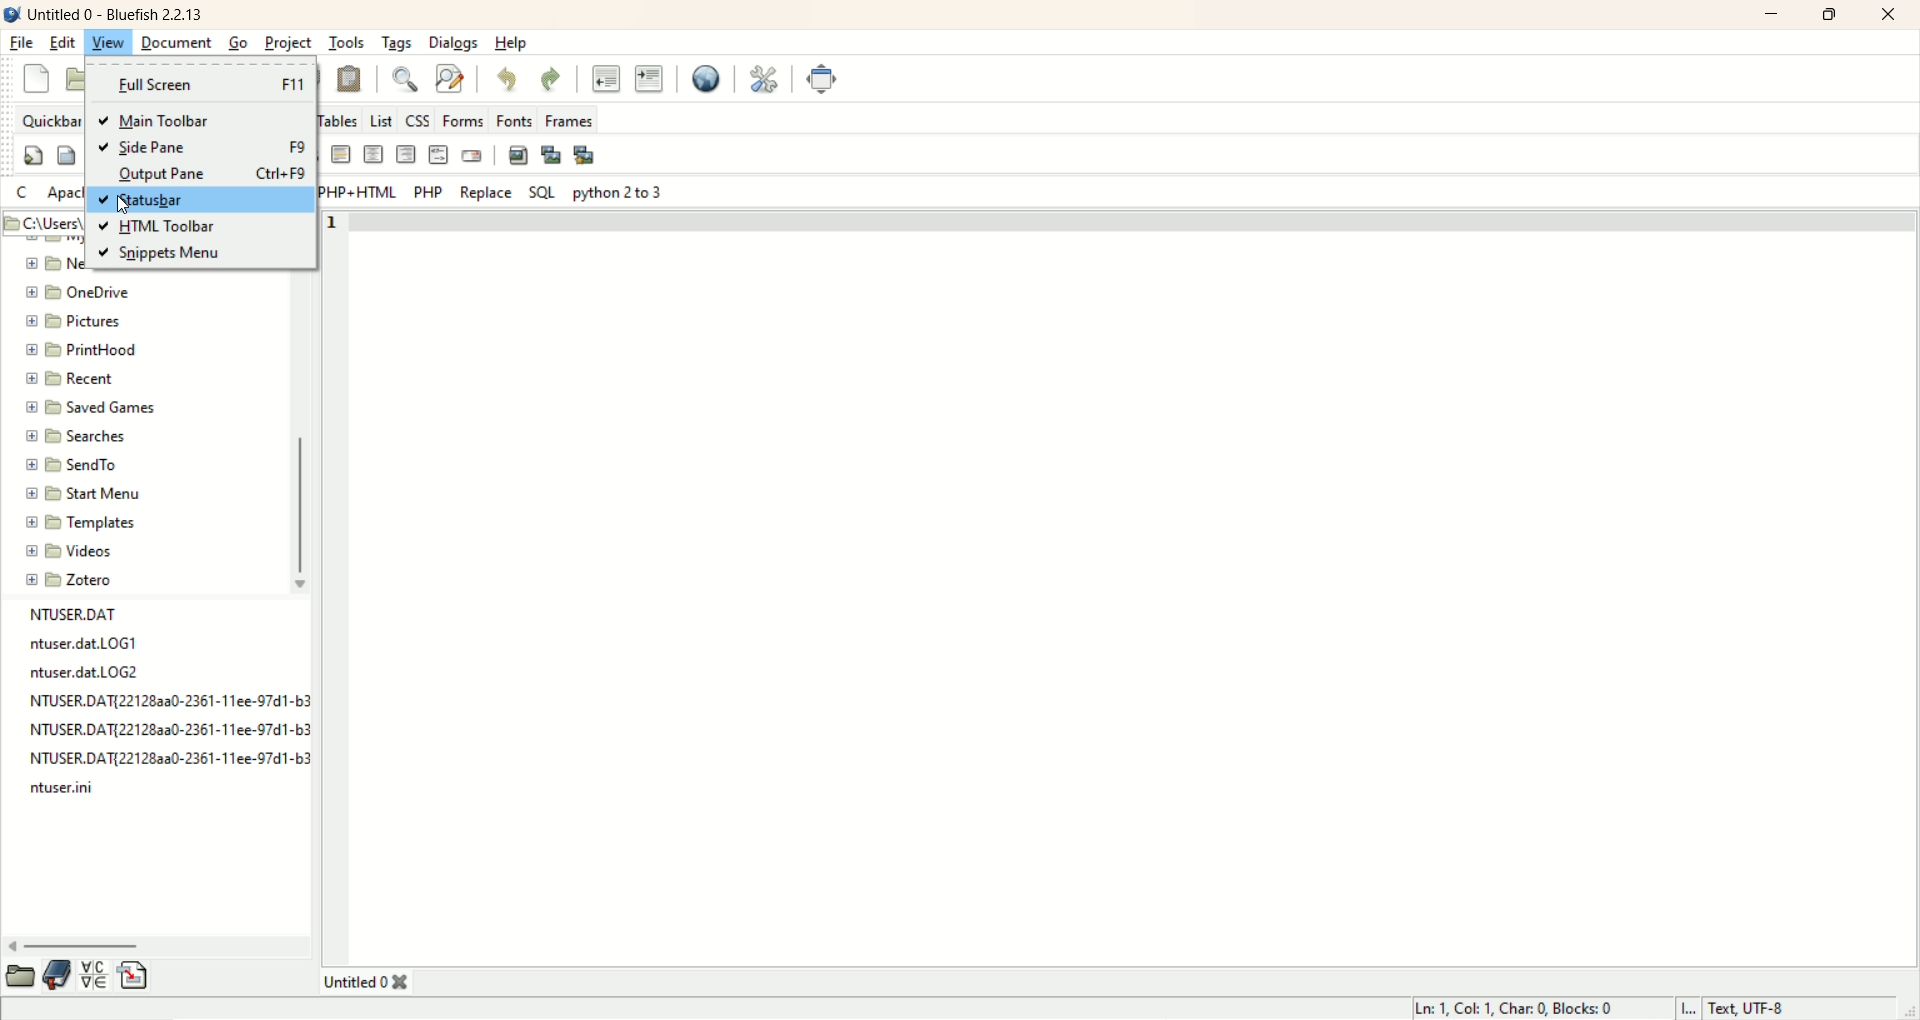 The height and width of the screenshot is (1020, 1920). I want to click on printhood, so click(85, 350).